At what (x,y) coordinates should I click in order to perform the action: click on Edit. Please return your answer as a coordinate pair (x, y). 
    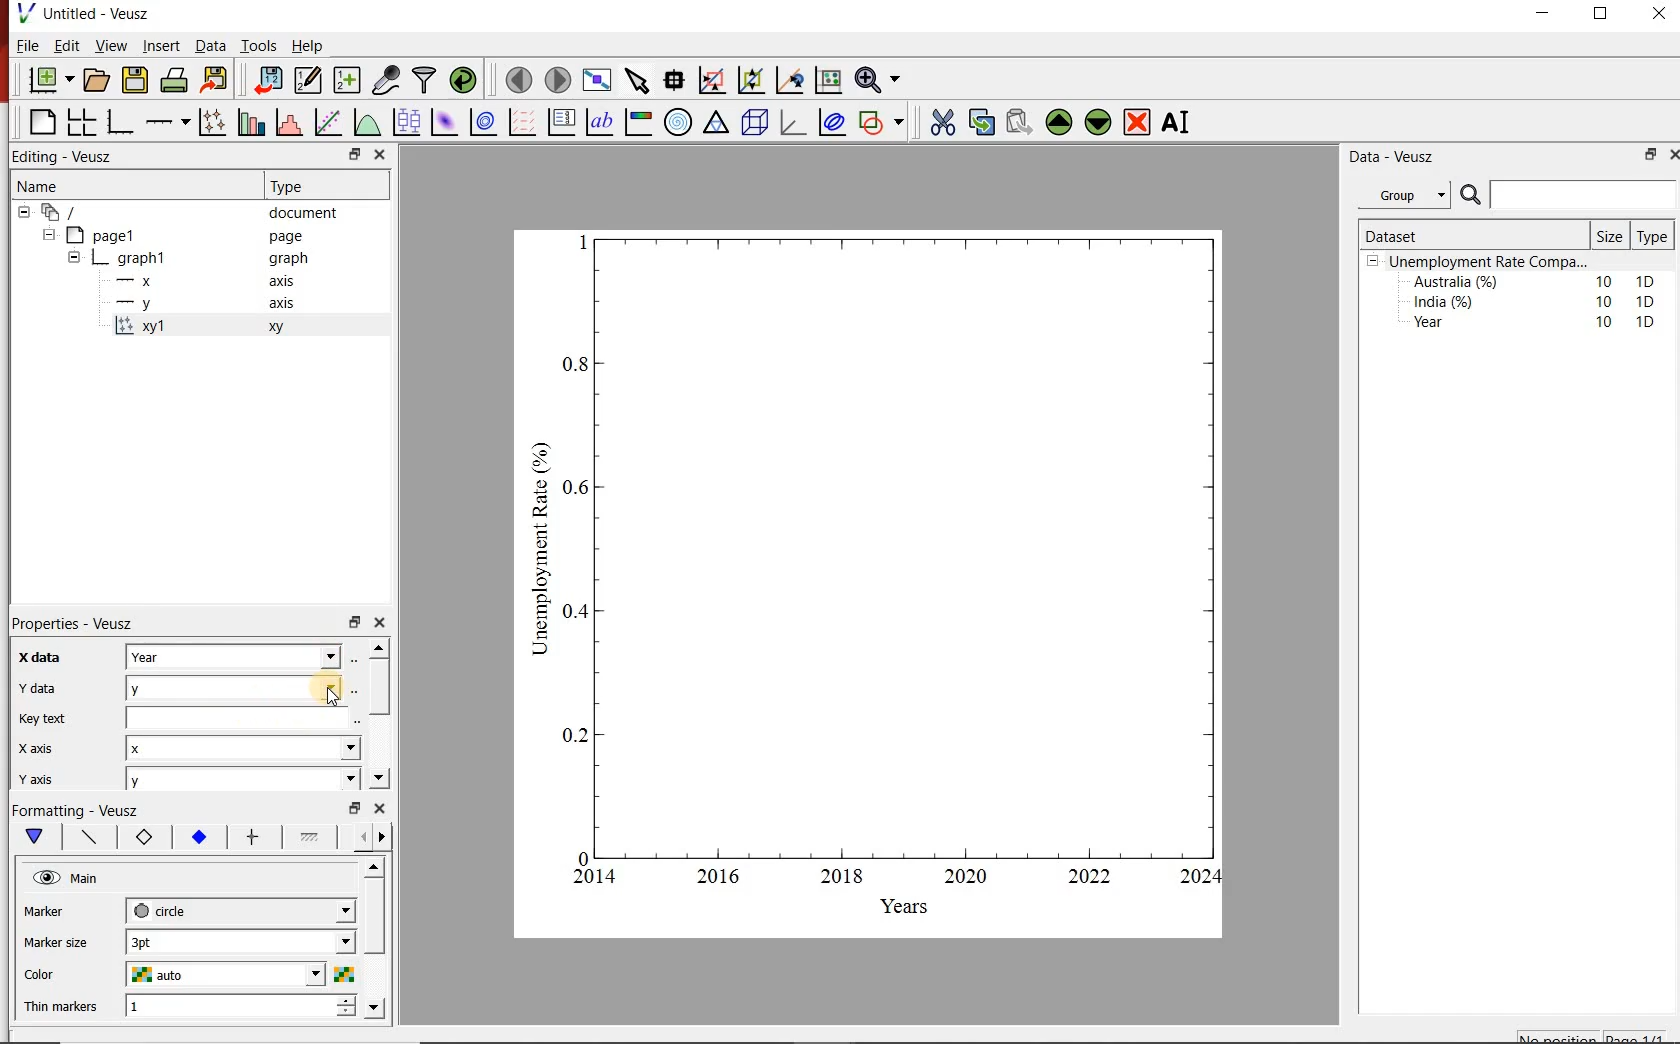
    Looking at the image, I should click on (64, 45).